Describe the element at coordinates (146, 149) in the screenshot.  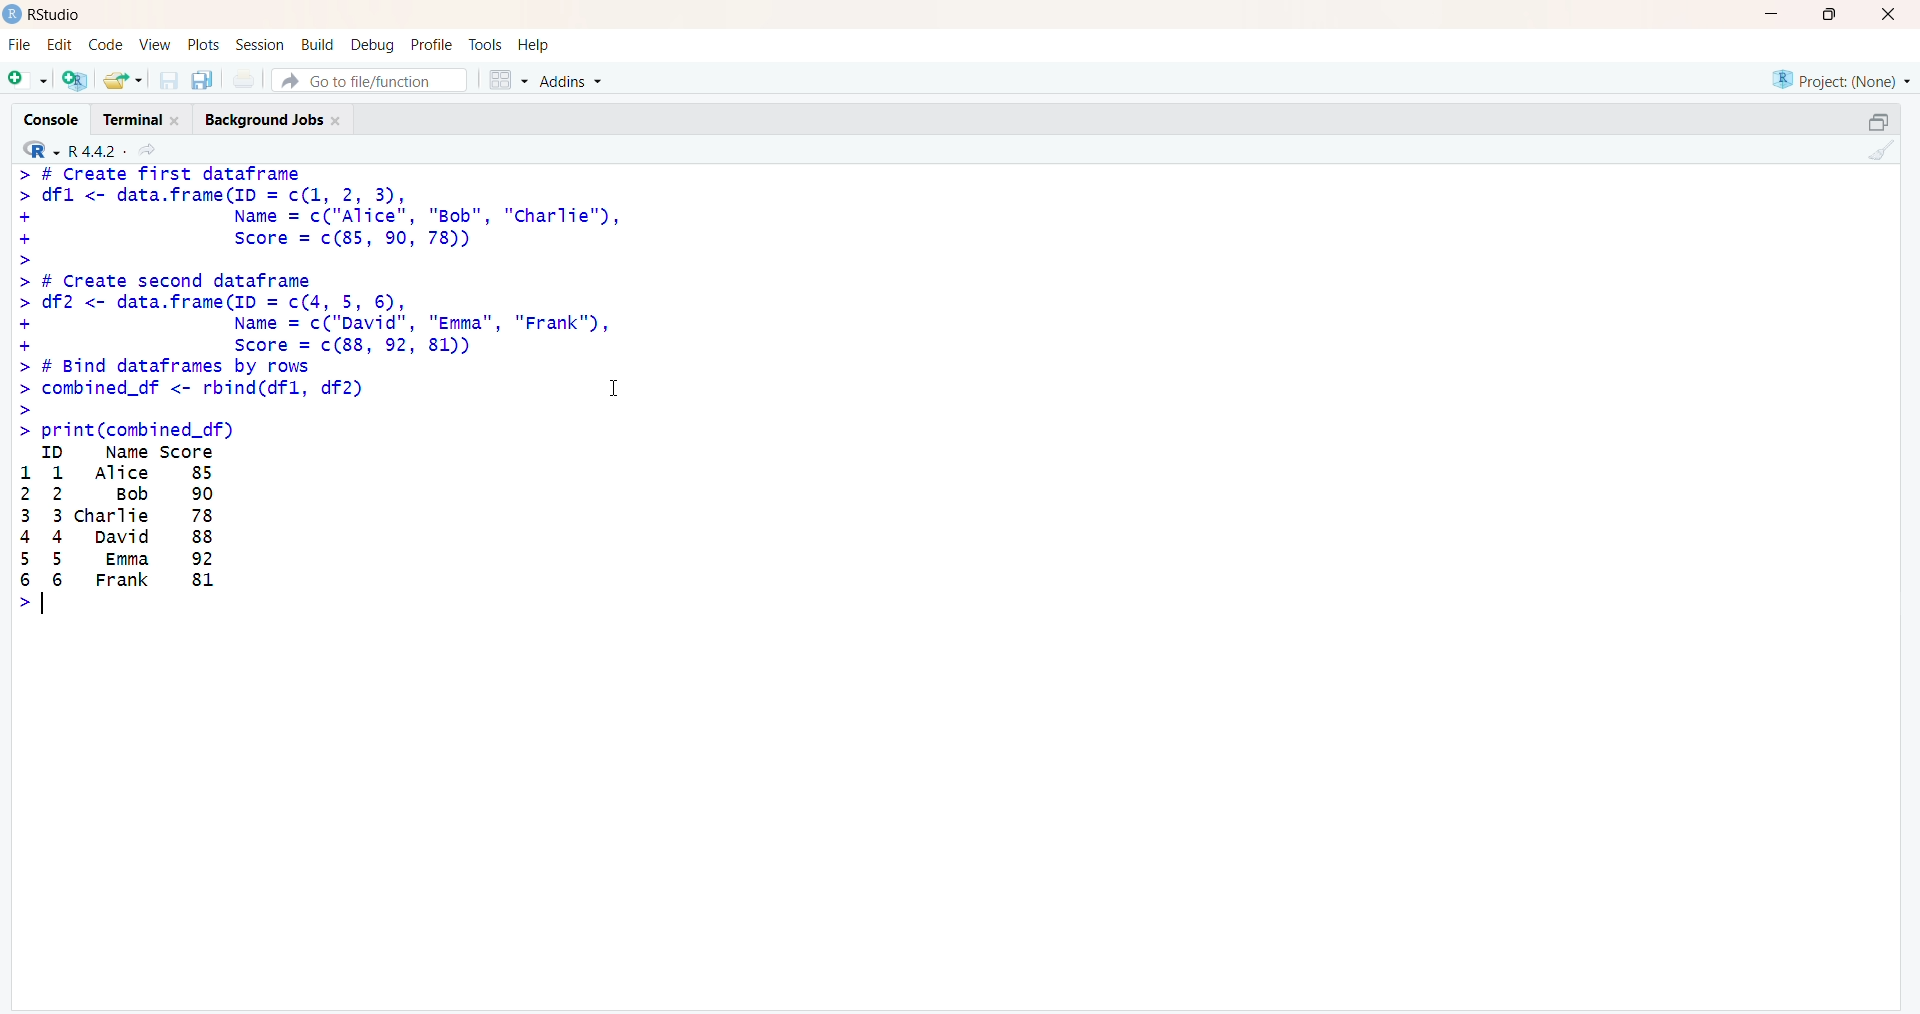
I see `view current directory` at that location.